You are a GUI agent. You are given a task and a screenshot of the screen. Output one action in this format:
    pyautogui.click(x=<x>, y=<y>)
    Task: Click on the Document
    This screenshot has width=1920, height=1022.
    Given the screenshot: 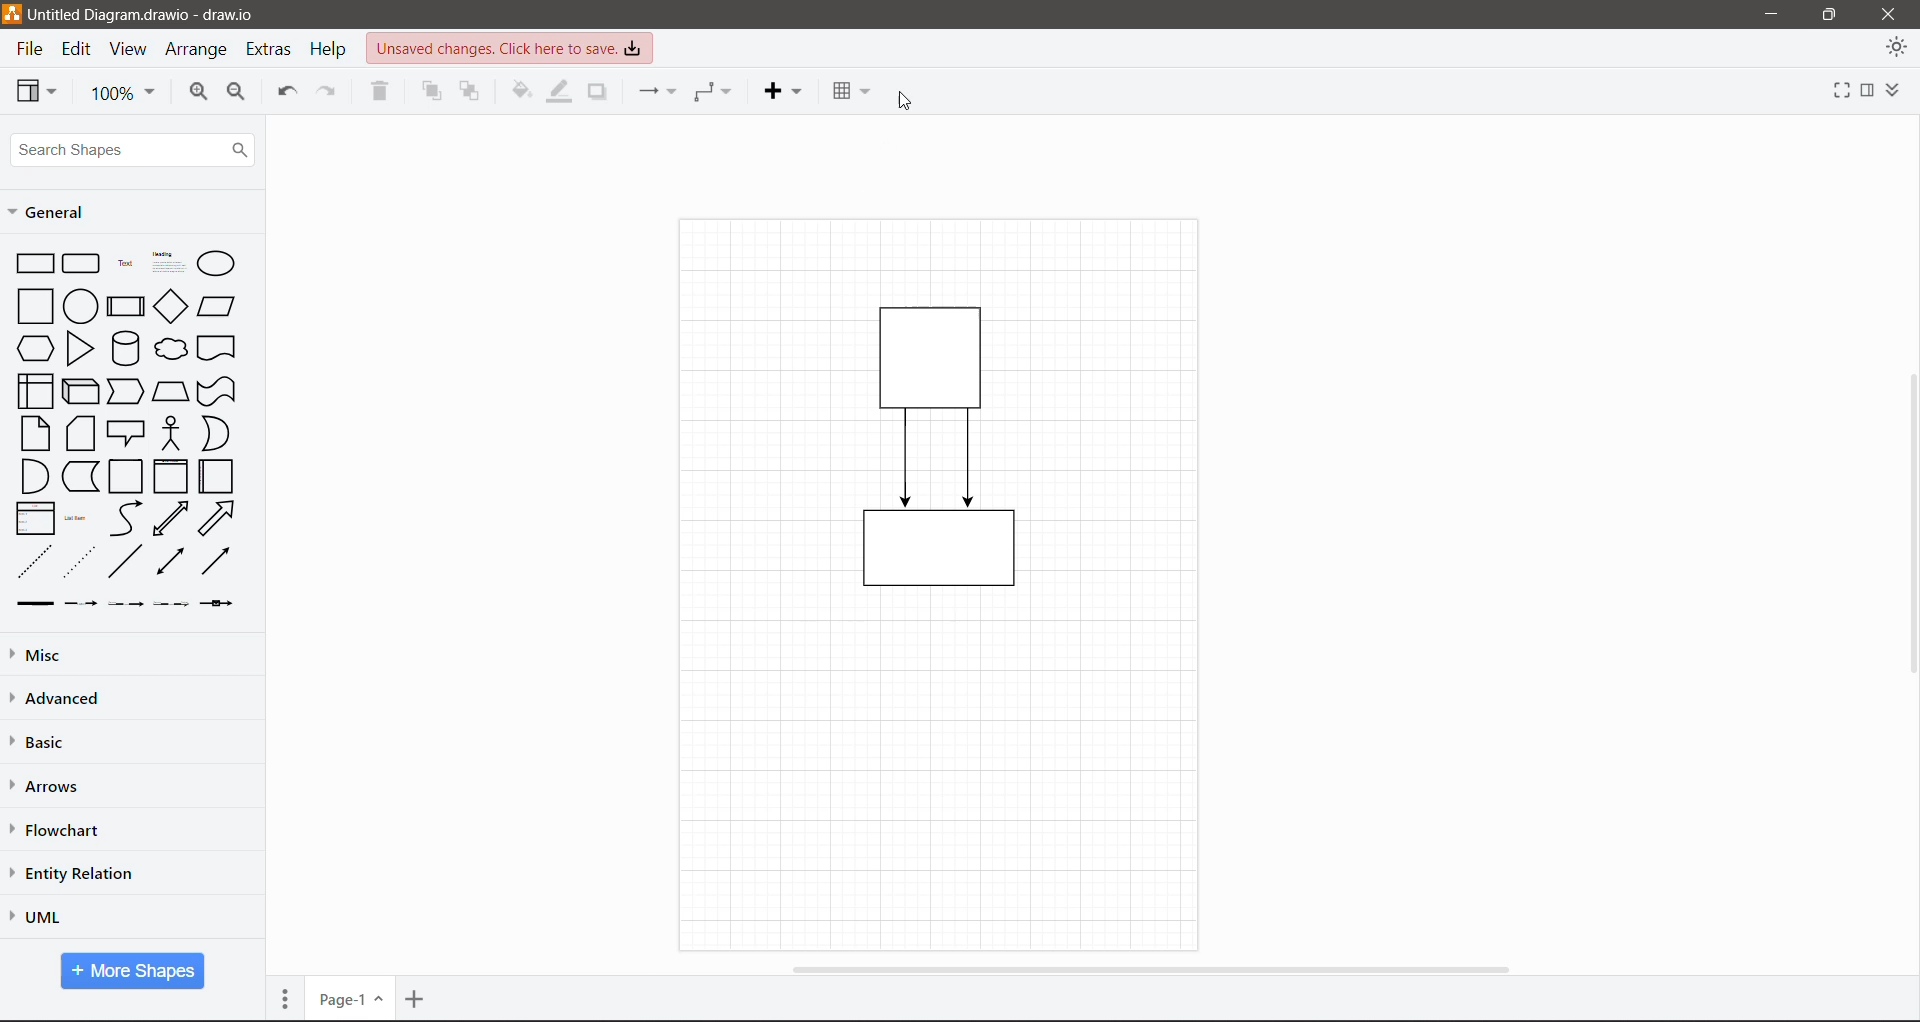 What is the action you would take?
    pyautogui.click(x=218, y=348)
    